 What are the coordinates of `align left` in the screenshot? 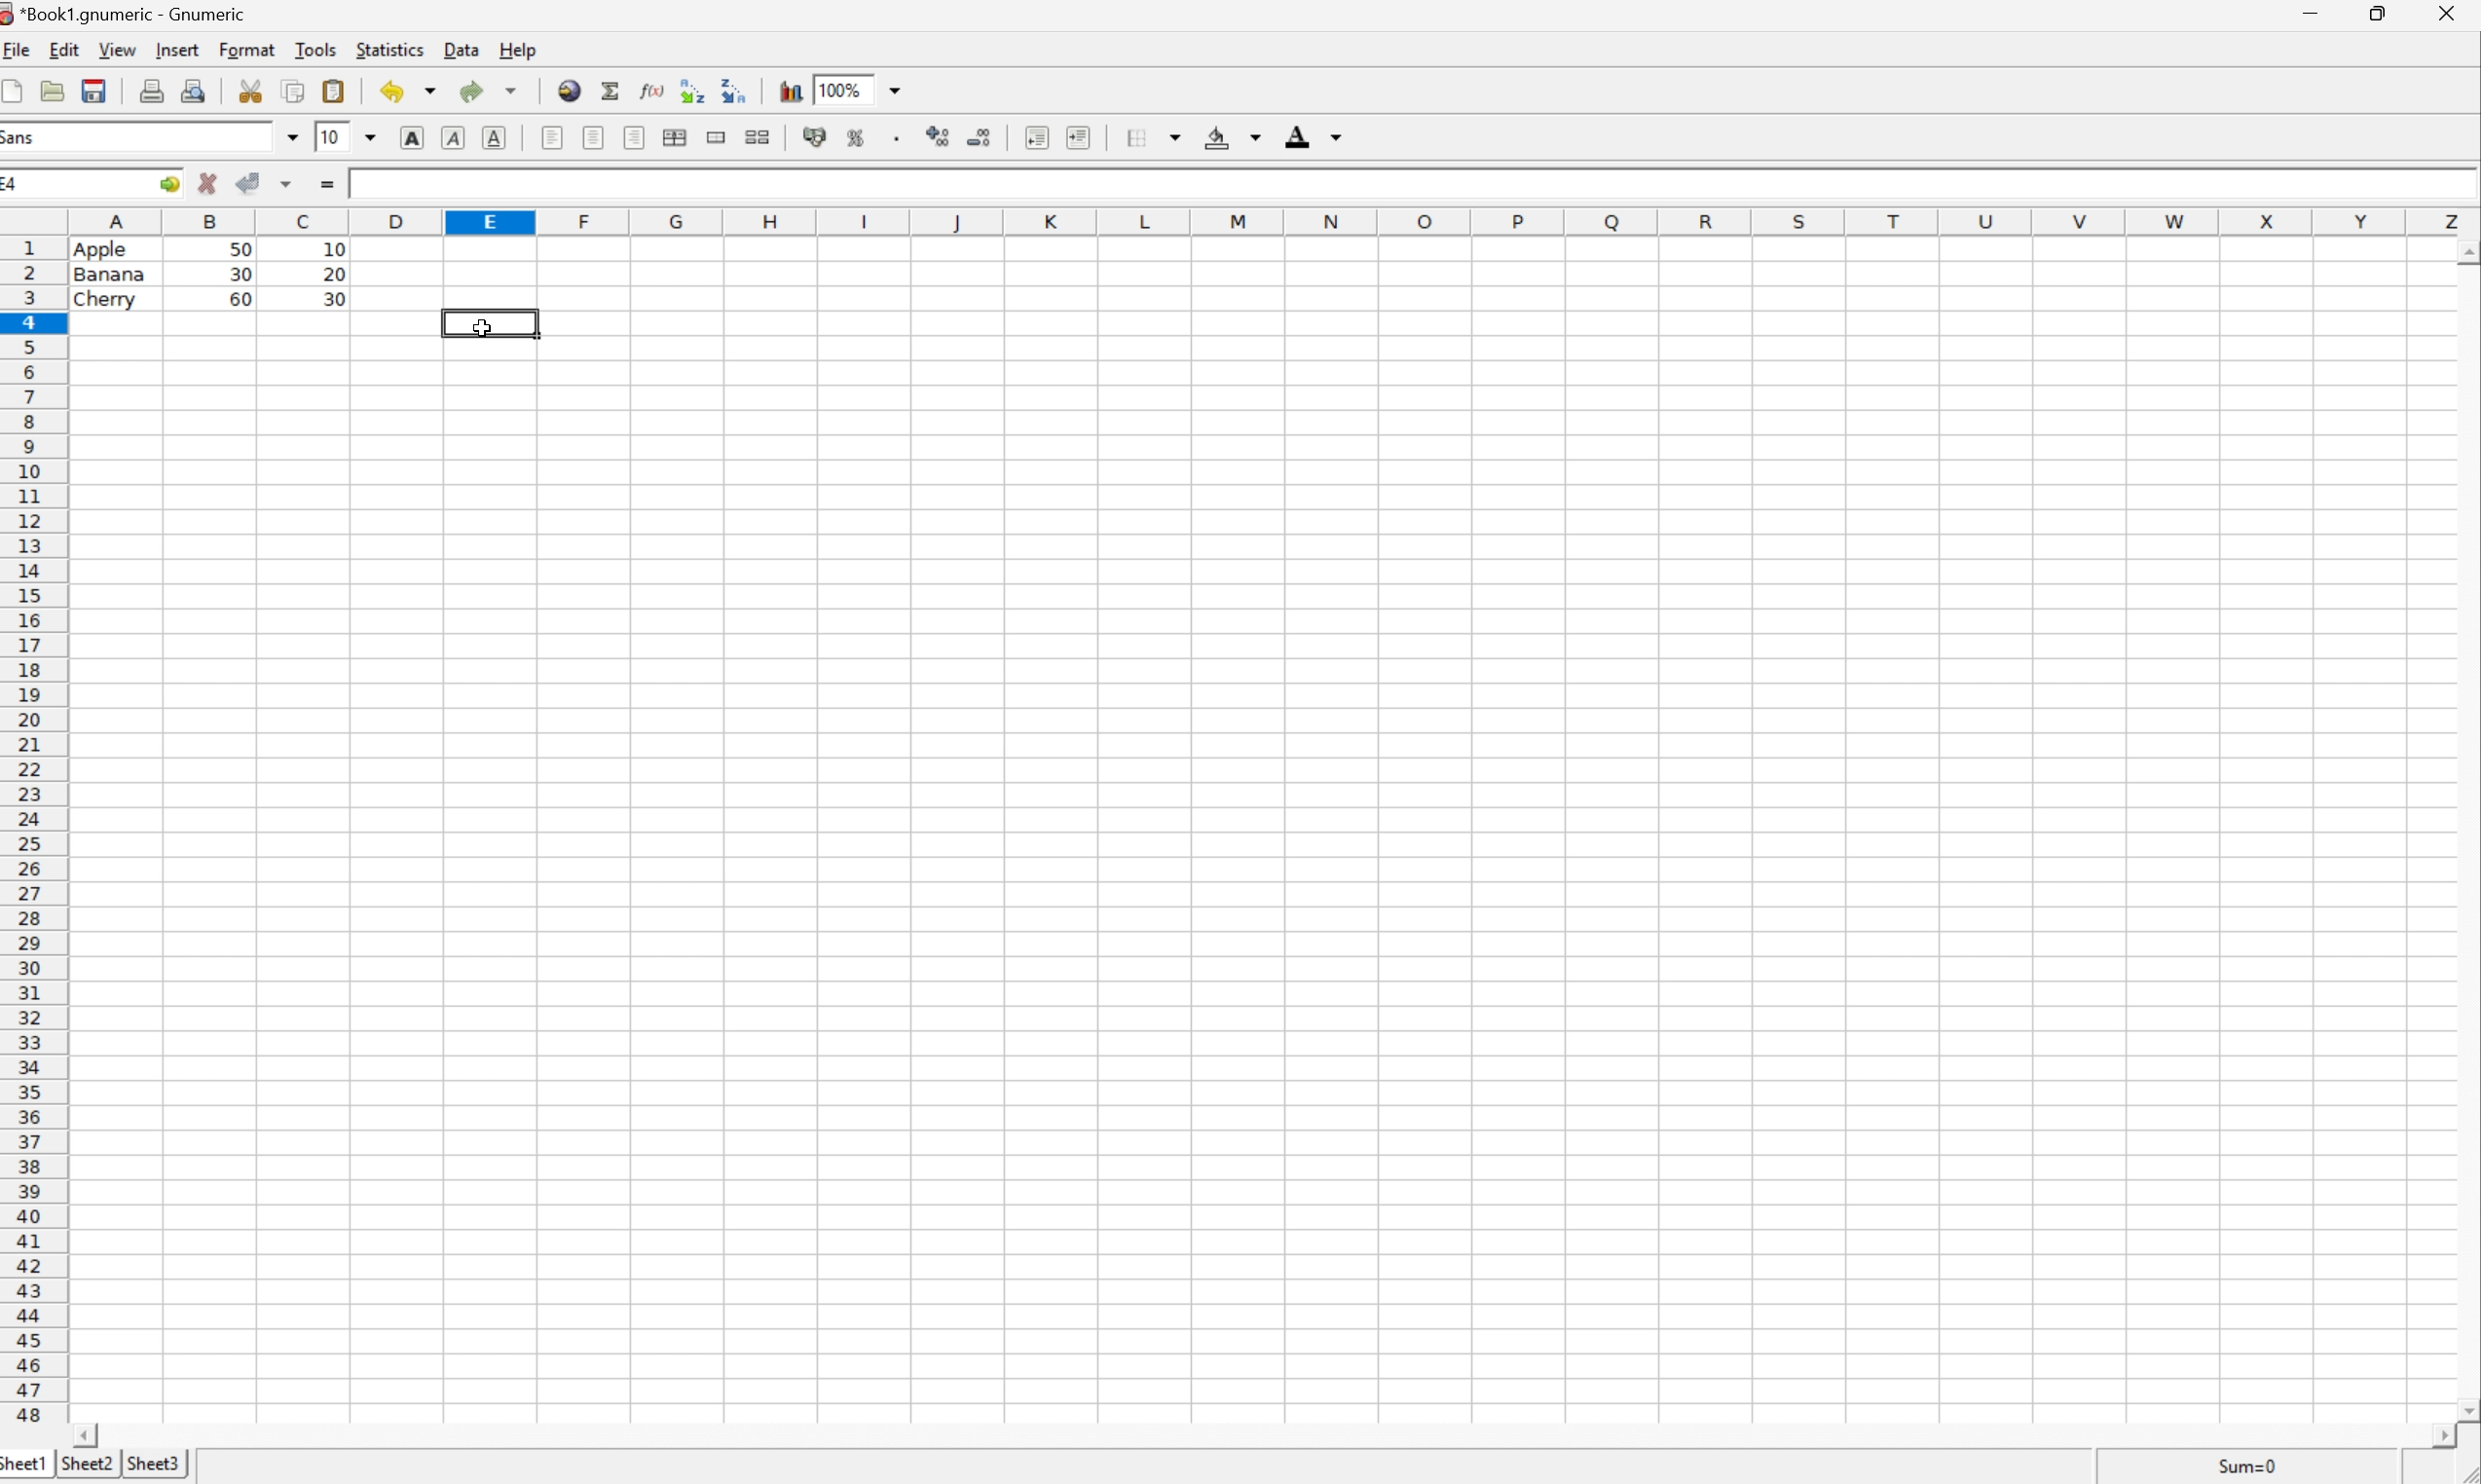 It's located at (548, 137).